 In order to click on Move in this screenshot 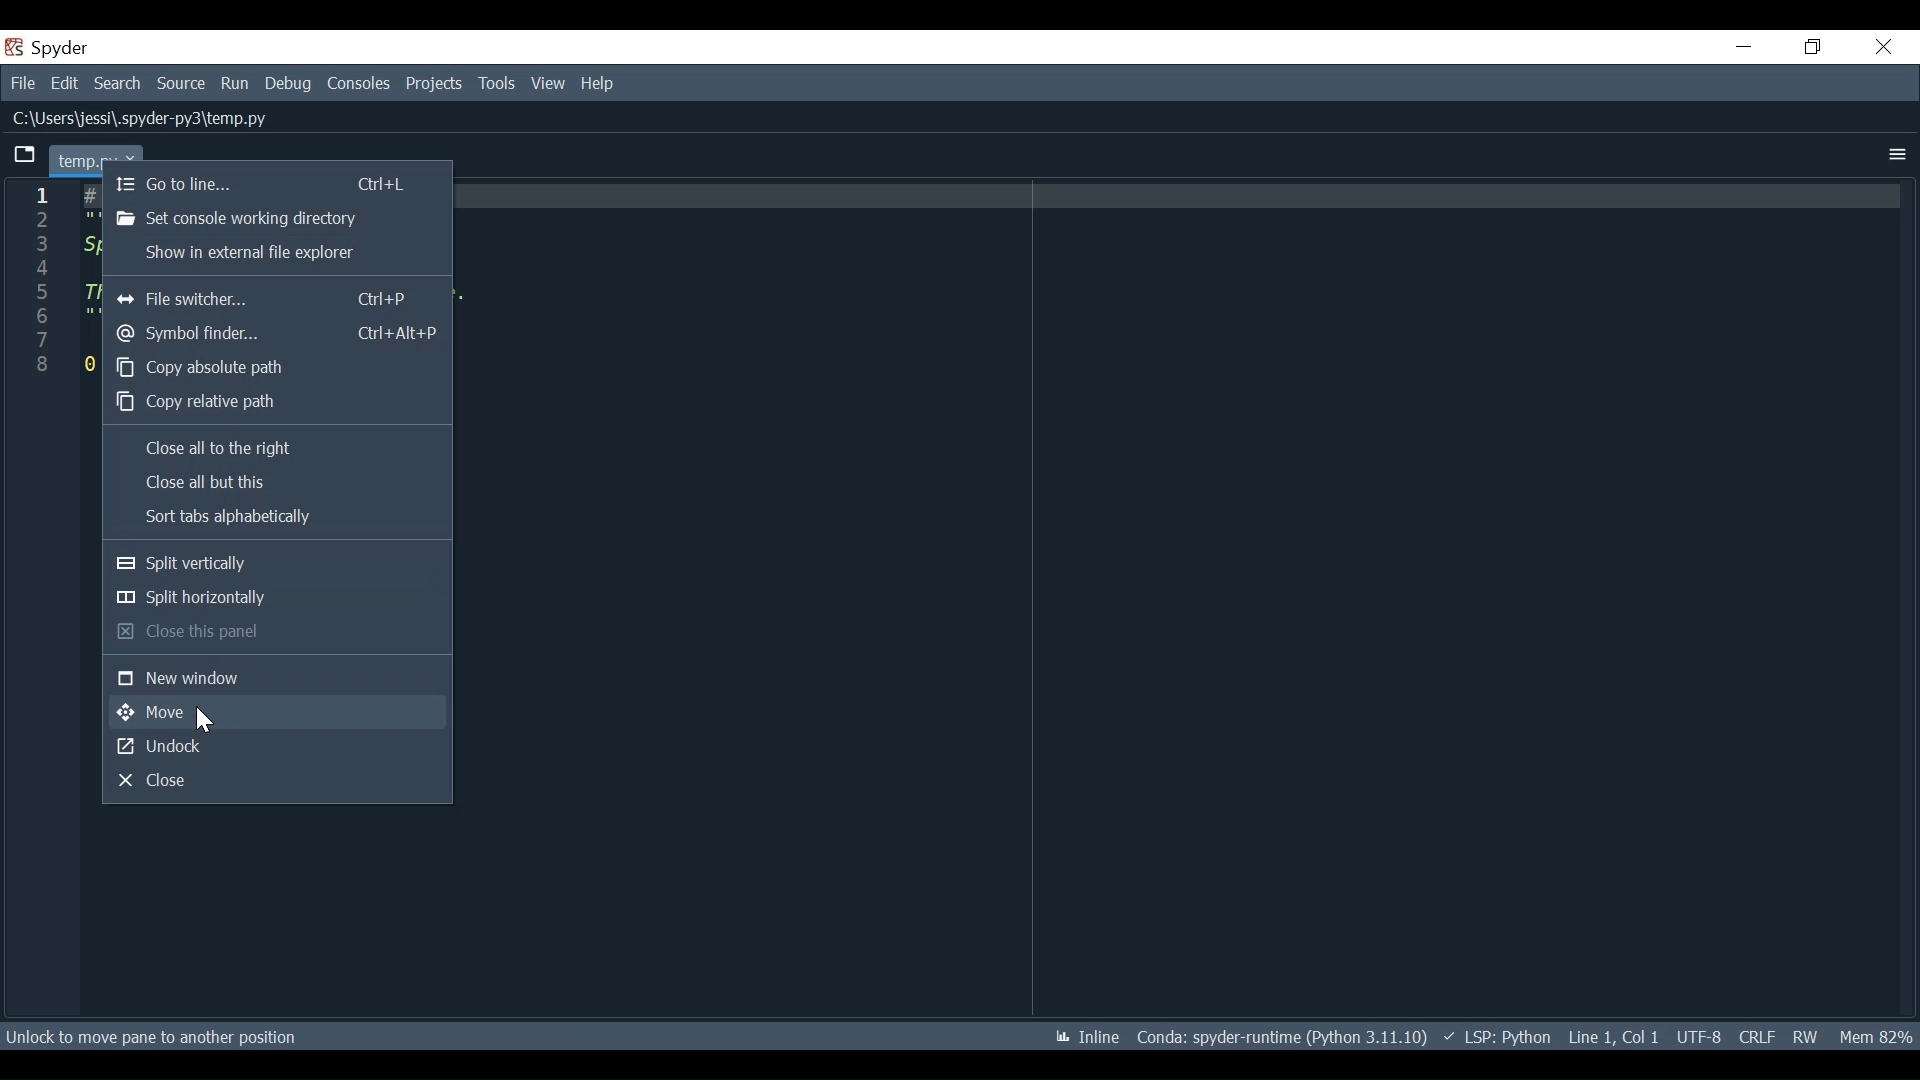, I will do `click(278, 713)`.